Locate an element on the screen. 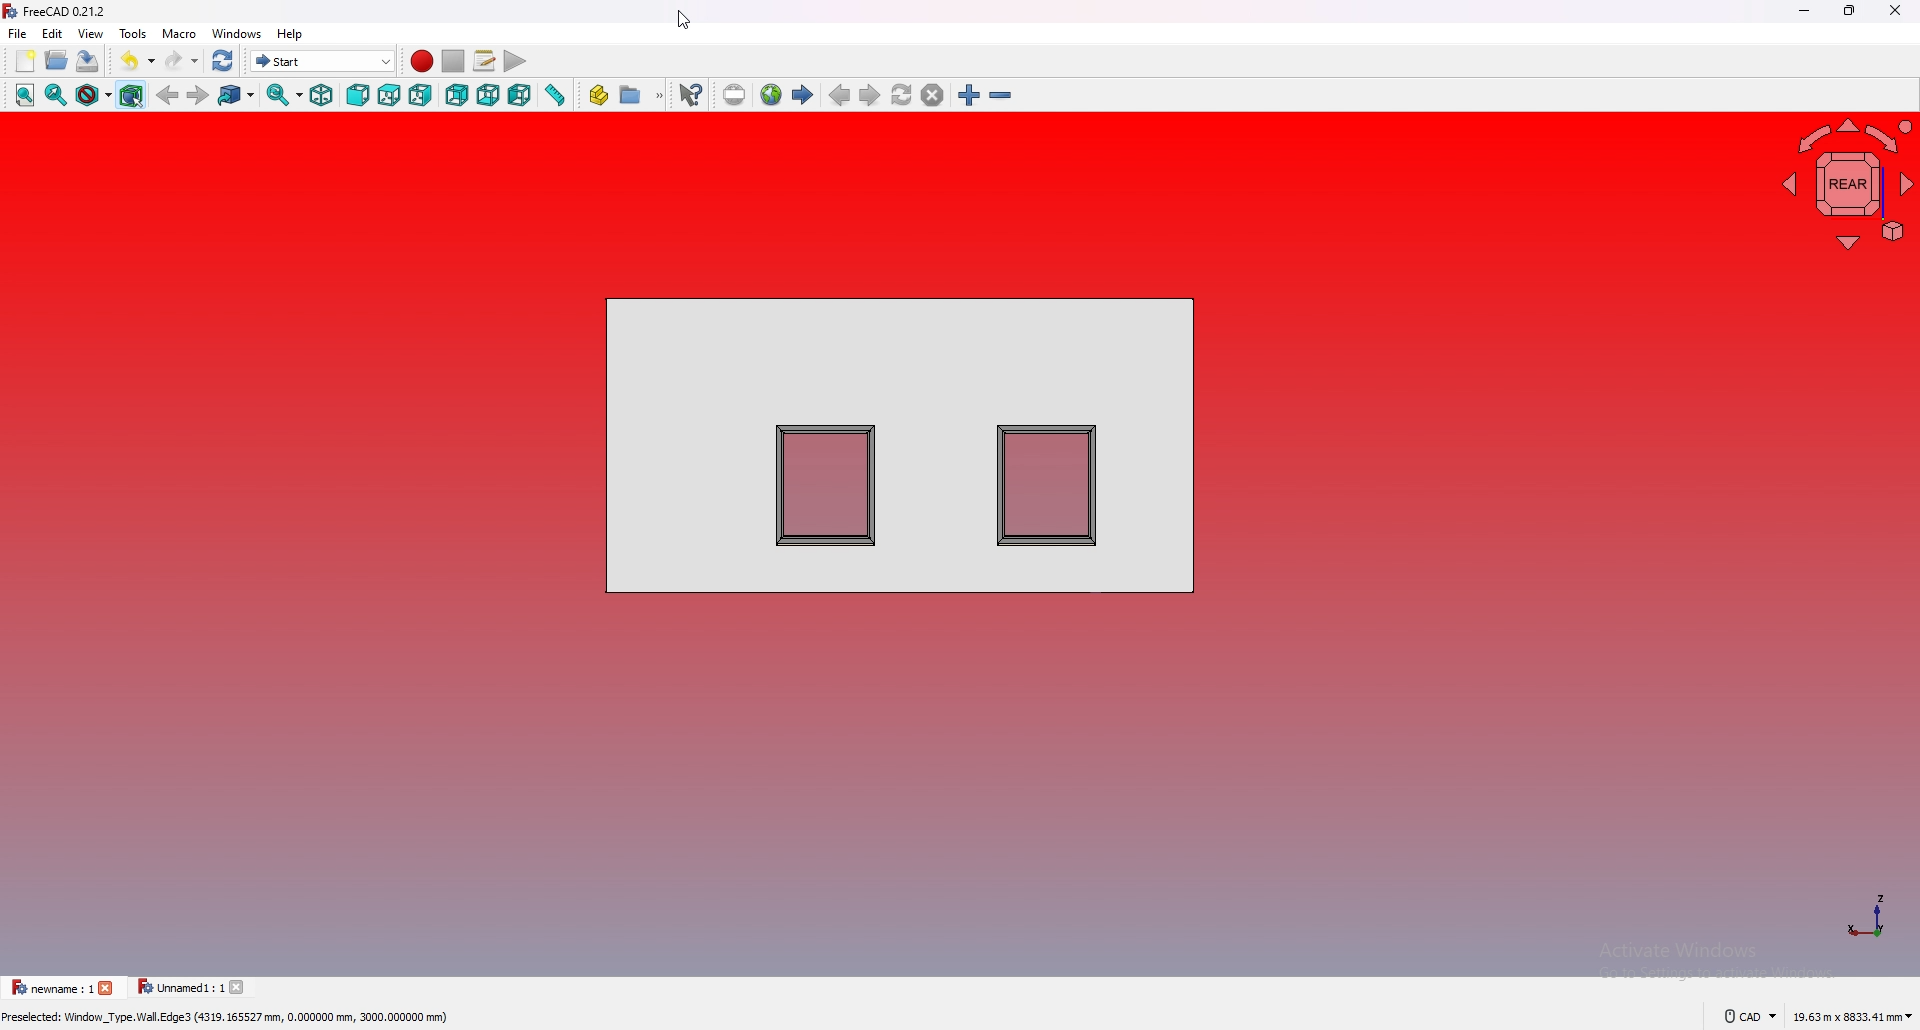 The height and width of the screenshot is (1030, 1920). left is located at coordinates (520, 96).